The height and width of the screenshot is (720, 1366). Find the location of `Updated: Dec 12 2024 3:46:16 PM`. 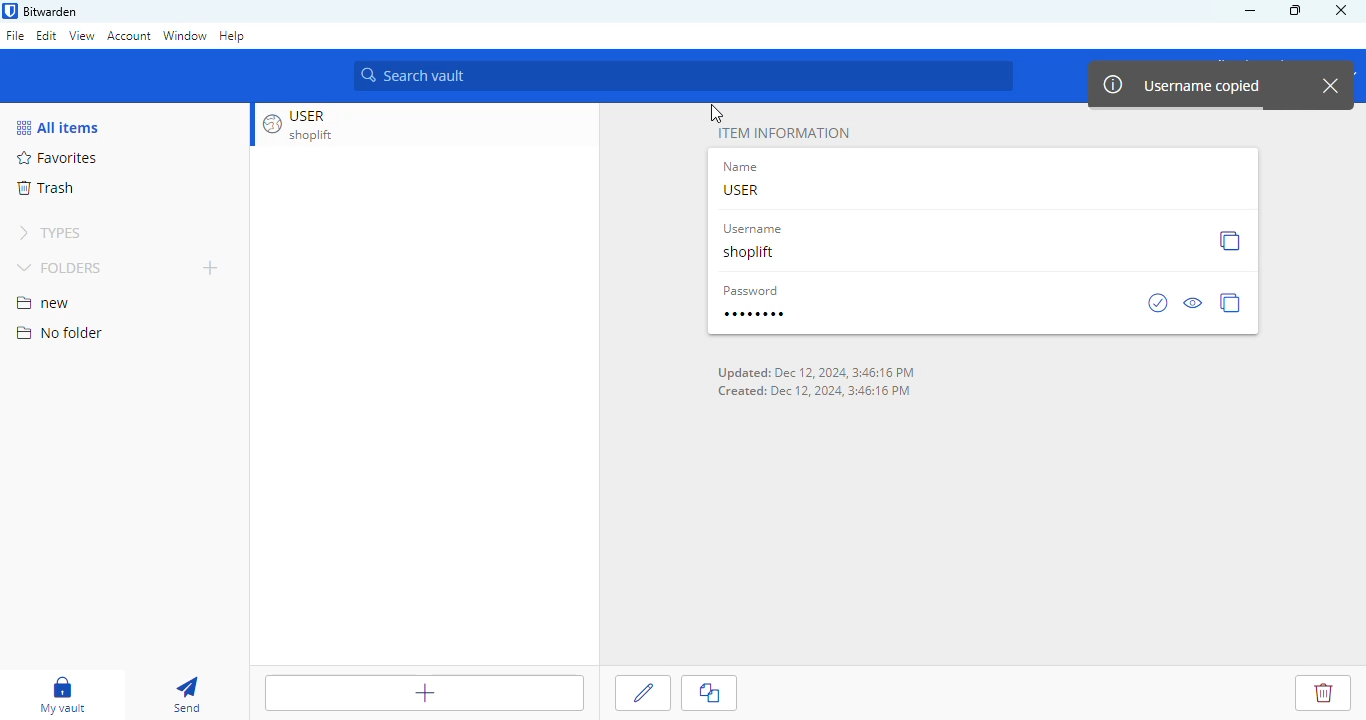

Updated: Dec 12 2024 3:46:16 PM is located at coordinates (817, 373).